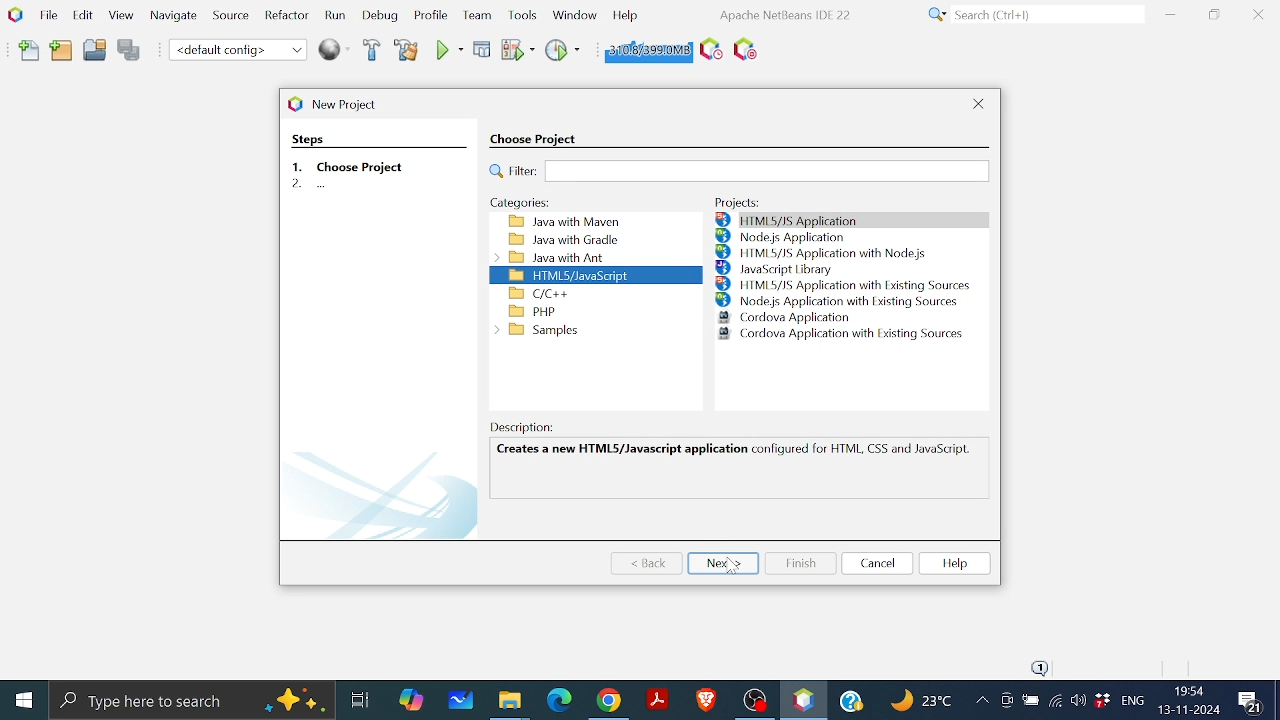 Image resolution: width=1280 pixels, height=720 pixels. I want to click on Add file, so click(30, 51).